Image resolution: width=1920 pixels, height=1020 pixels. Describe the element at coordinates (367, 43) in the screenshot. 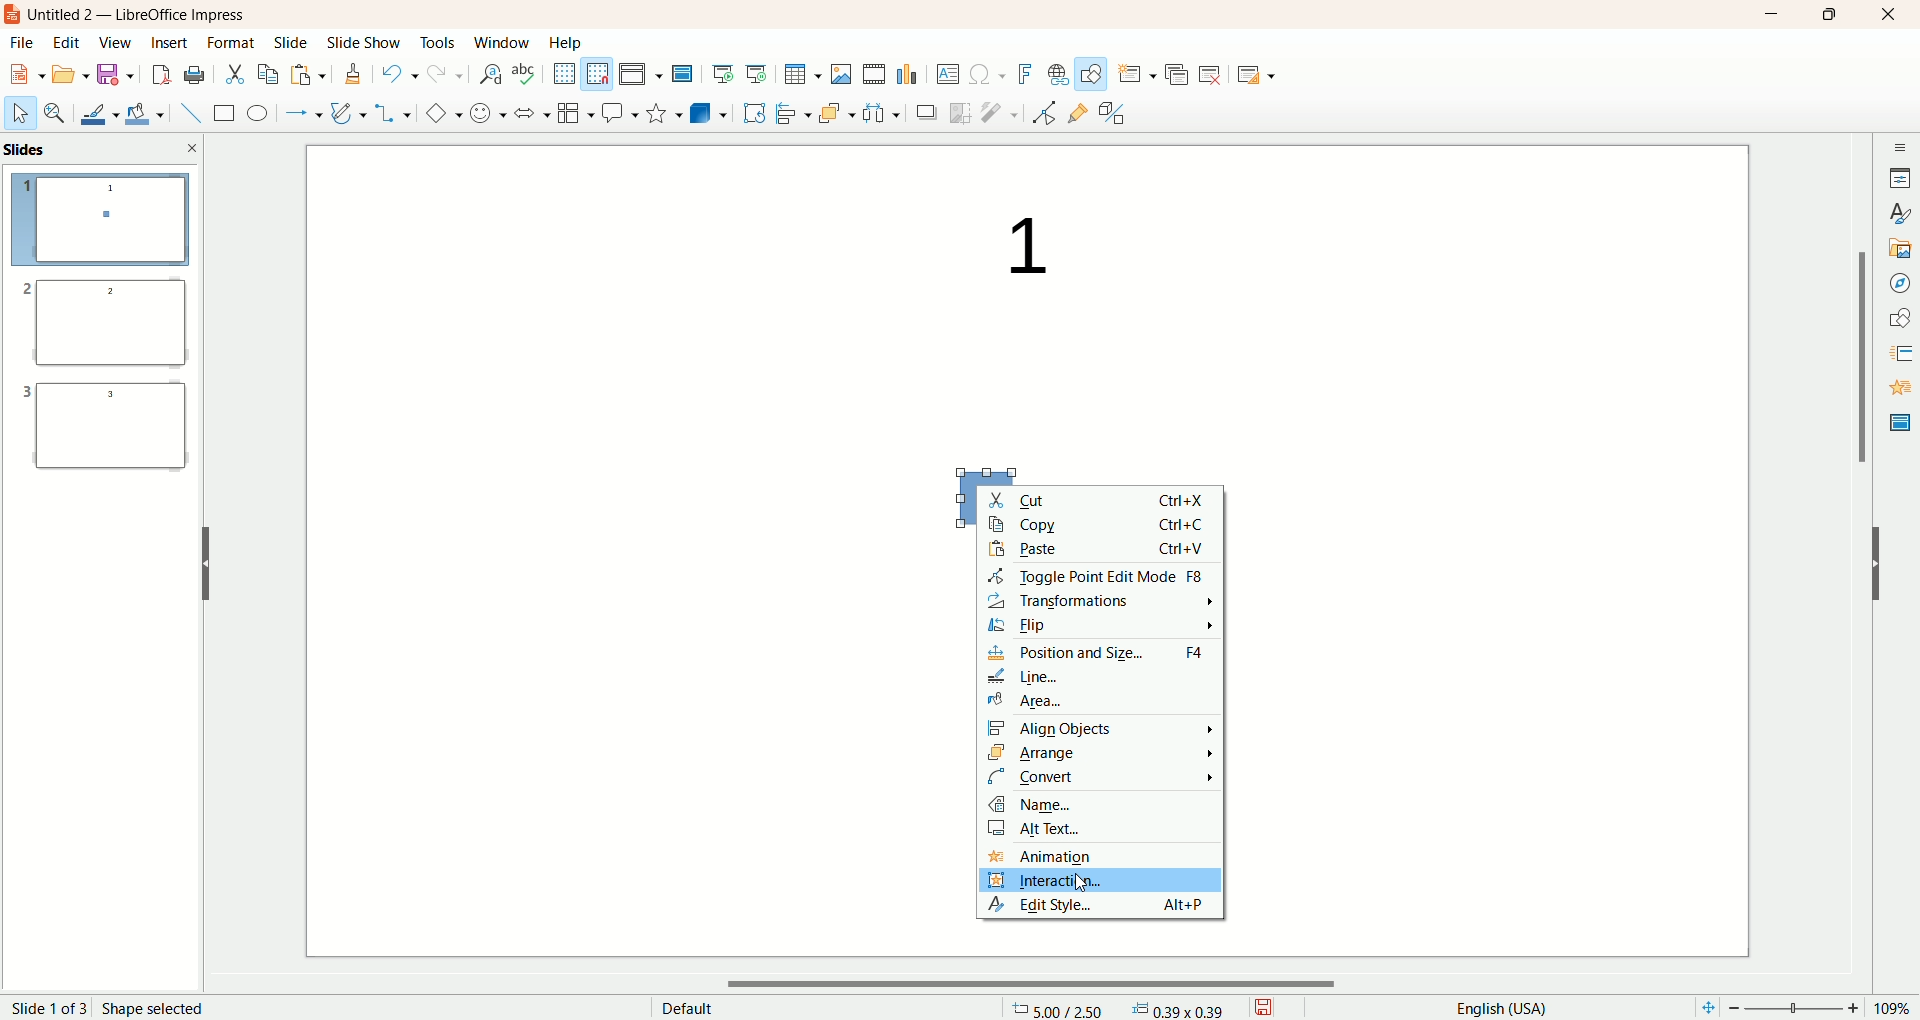

I see `slide show` at that location.